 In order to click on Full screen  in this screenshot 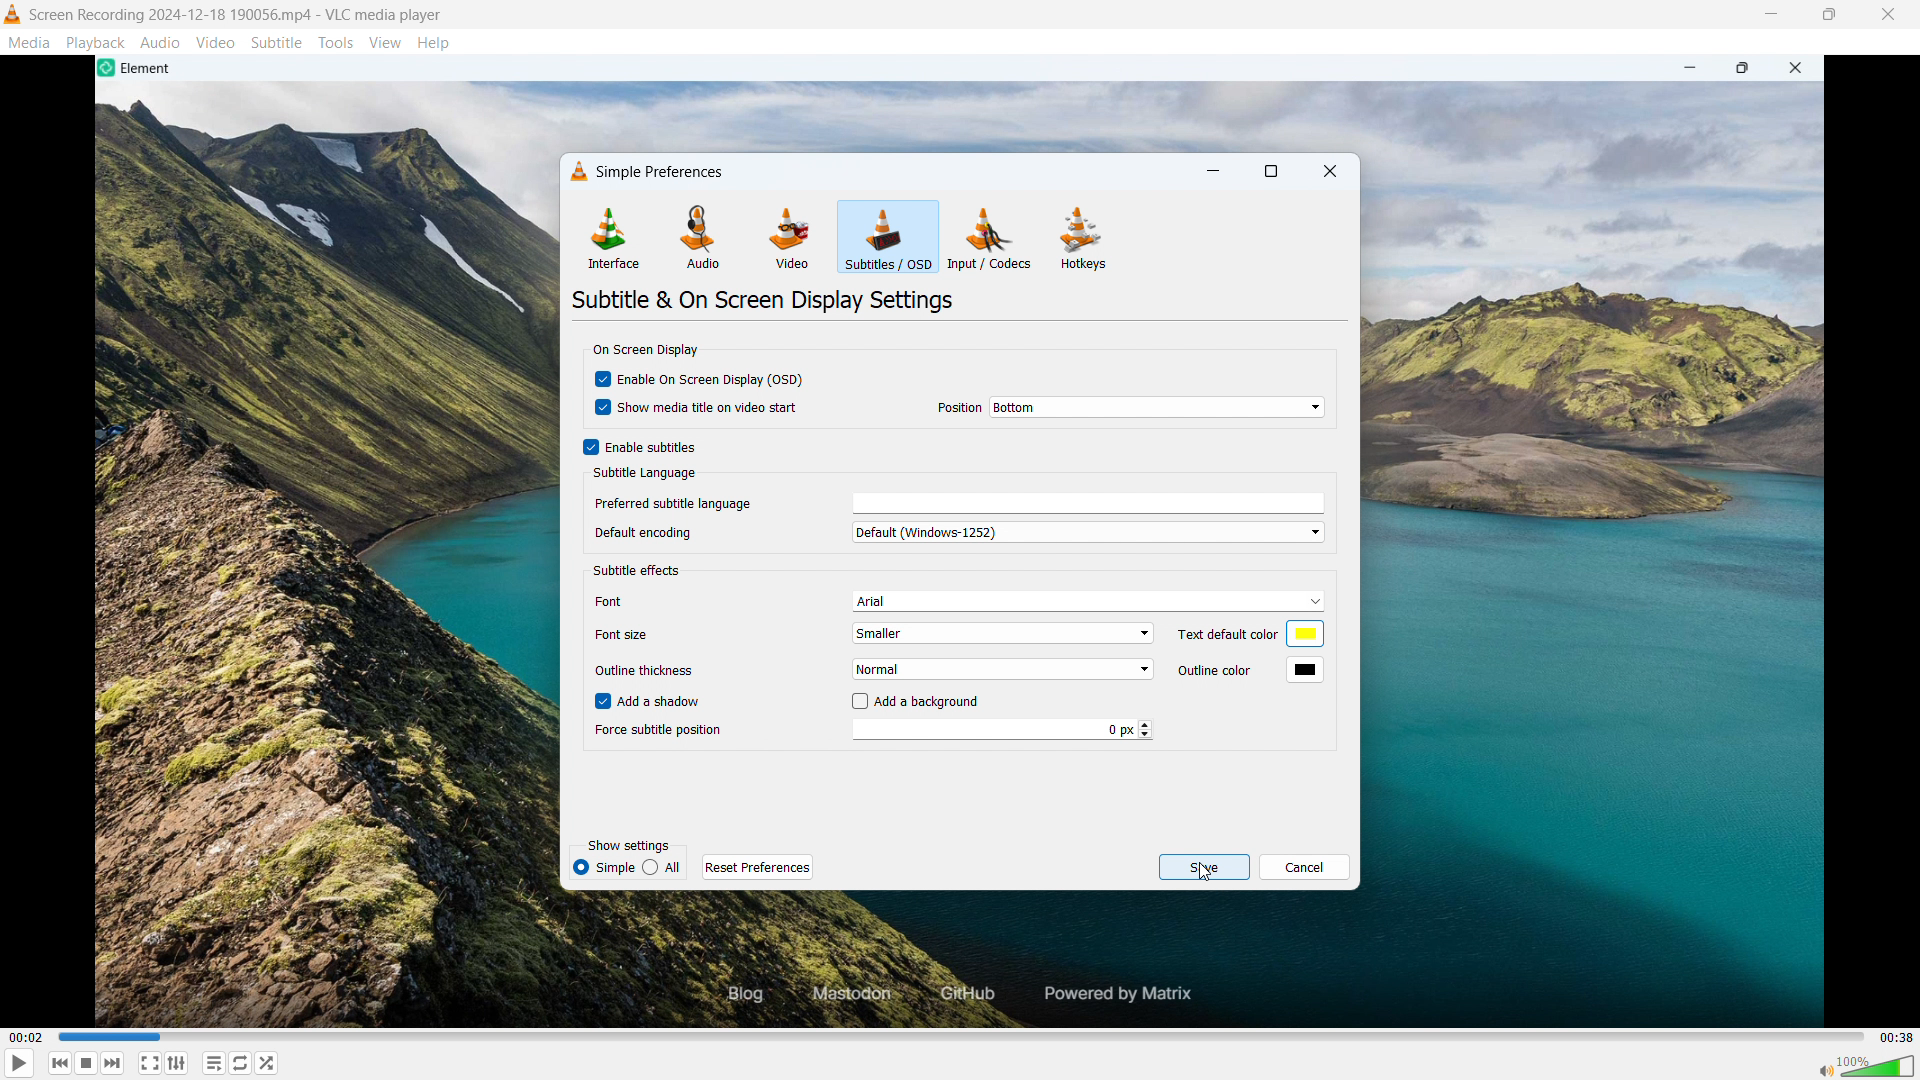, I will do `click(150, 1062)`.